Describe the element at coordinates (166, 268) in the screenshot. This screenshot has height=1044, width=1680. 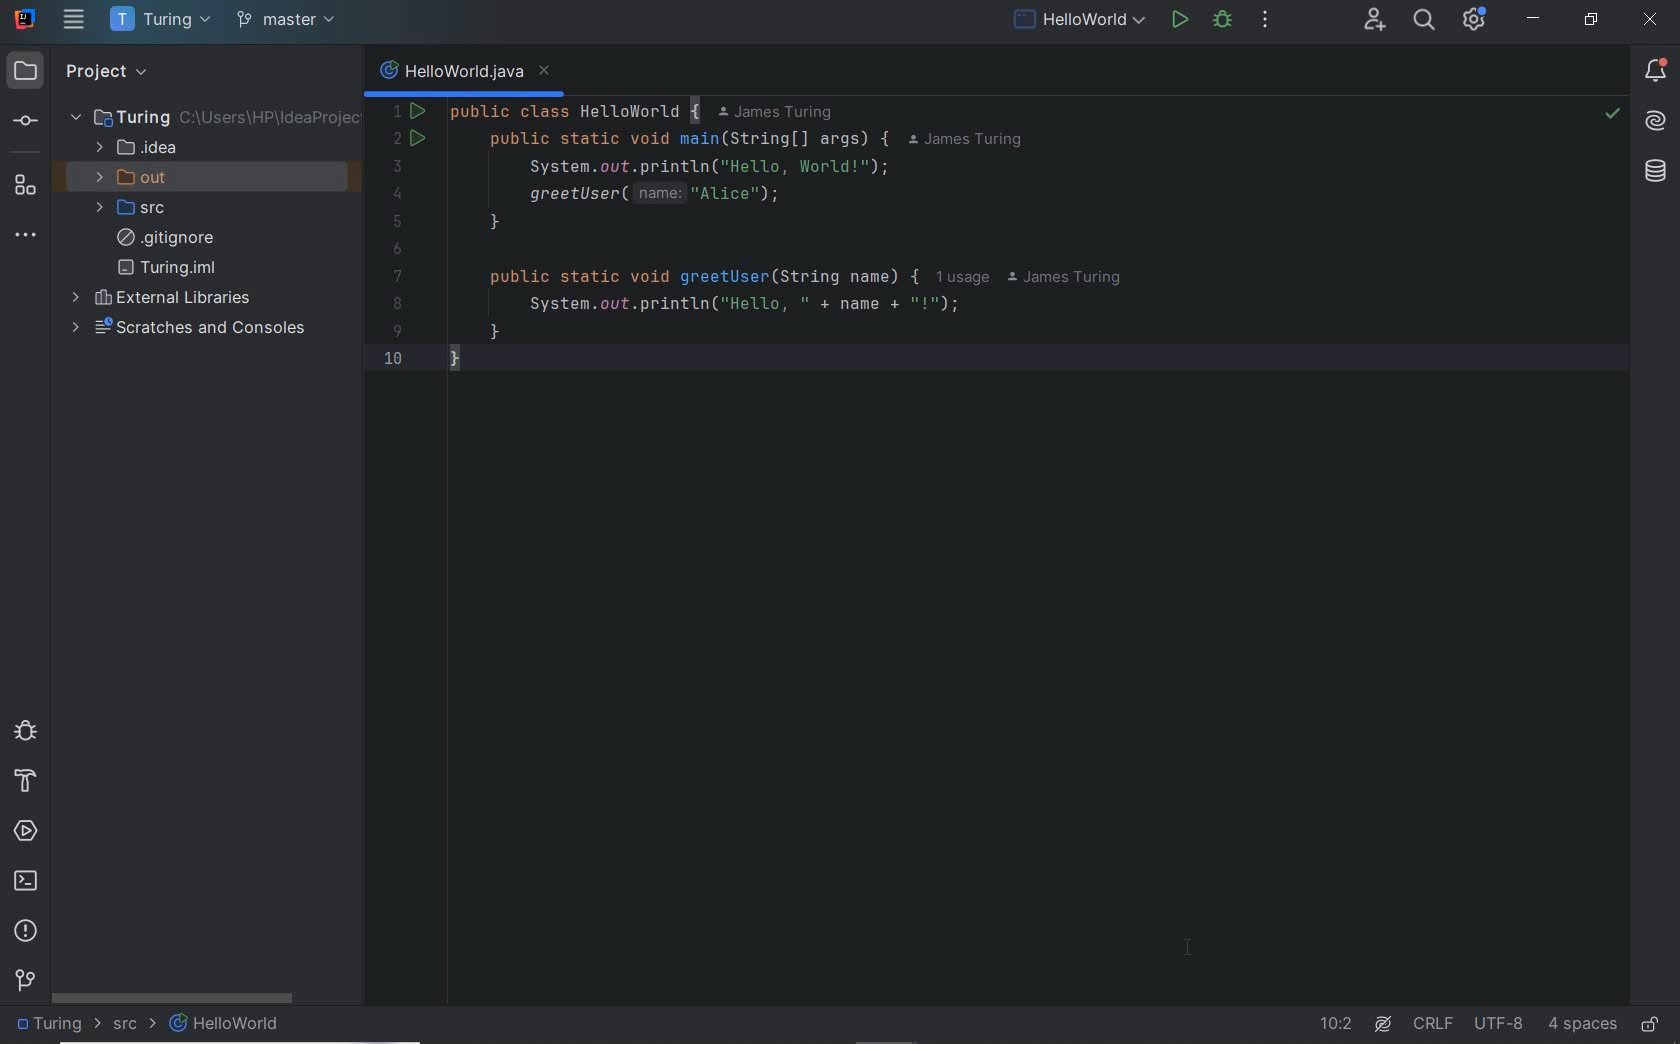
I see `turing.iml` at that location.